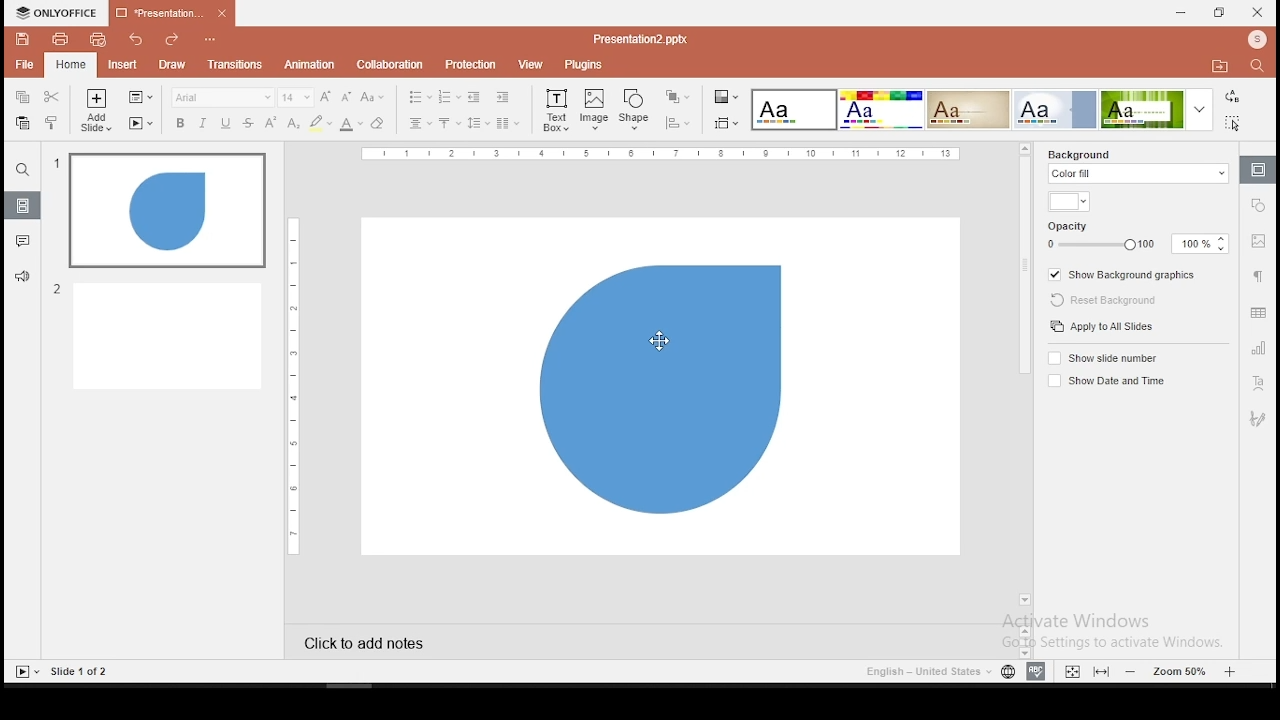 This screenshot has height=720, width=1280. Describe the element at coordinates (1232, 99) in the screenshot. I see `replace` at that location.